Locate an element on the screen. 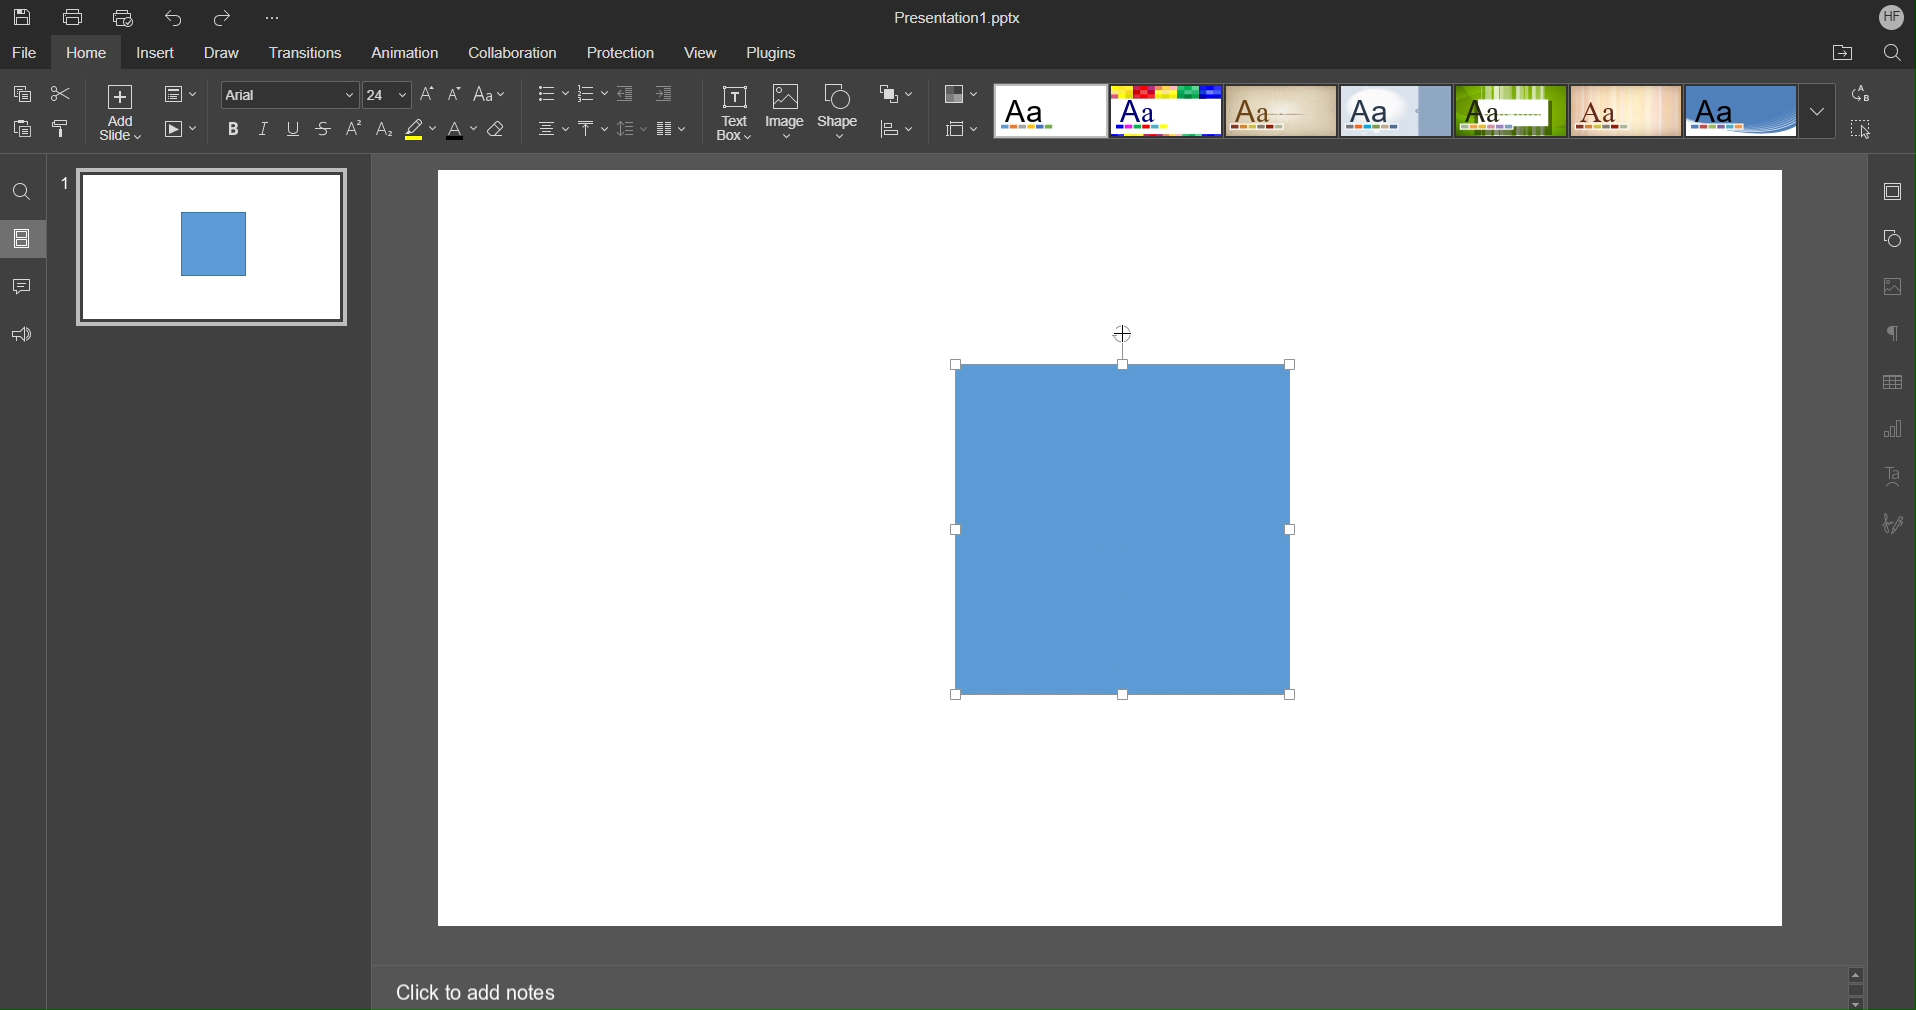  Signature is located at coordinates (1894, 523).